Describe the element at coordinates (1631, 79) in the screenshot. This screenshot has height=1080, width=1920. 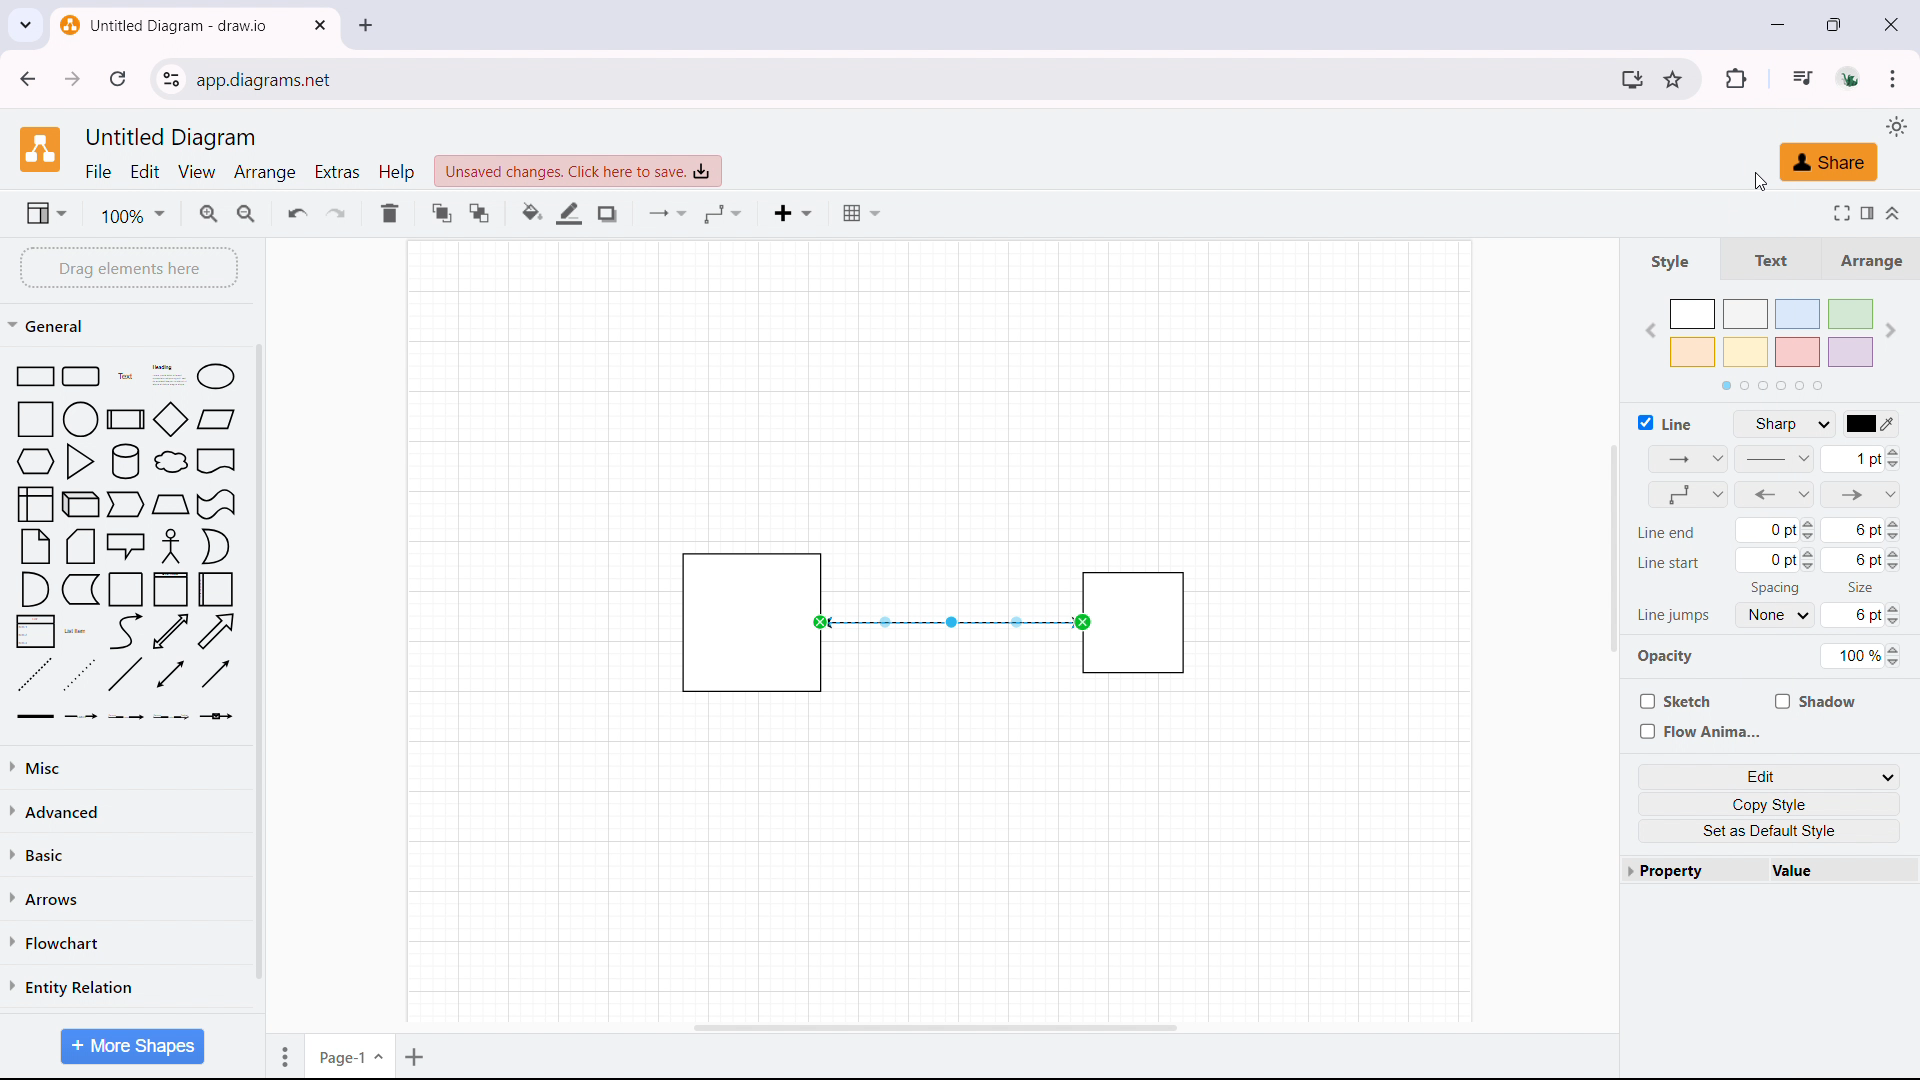
I see `install` at that location.